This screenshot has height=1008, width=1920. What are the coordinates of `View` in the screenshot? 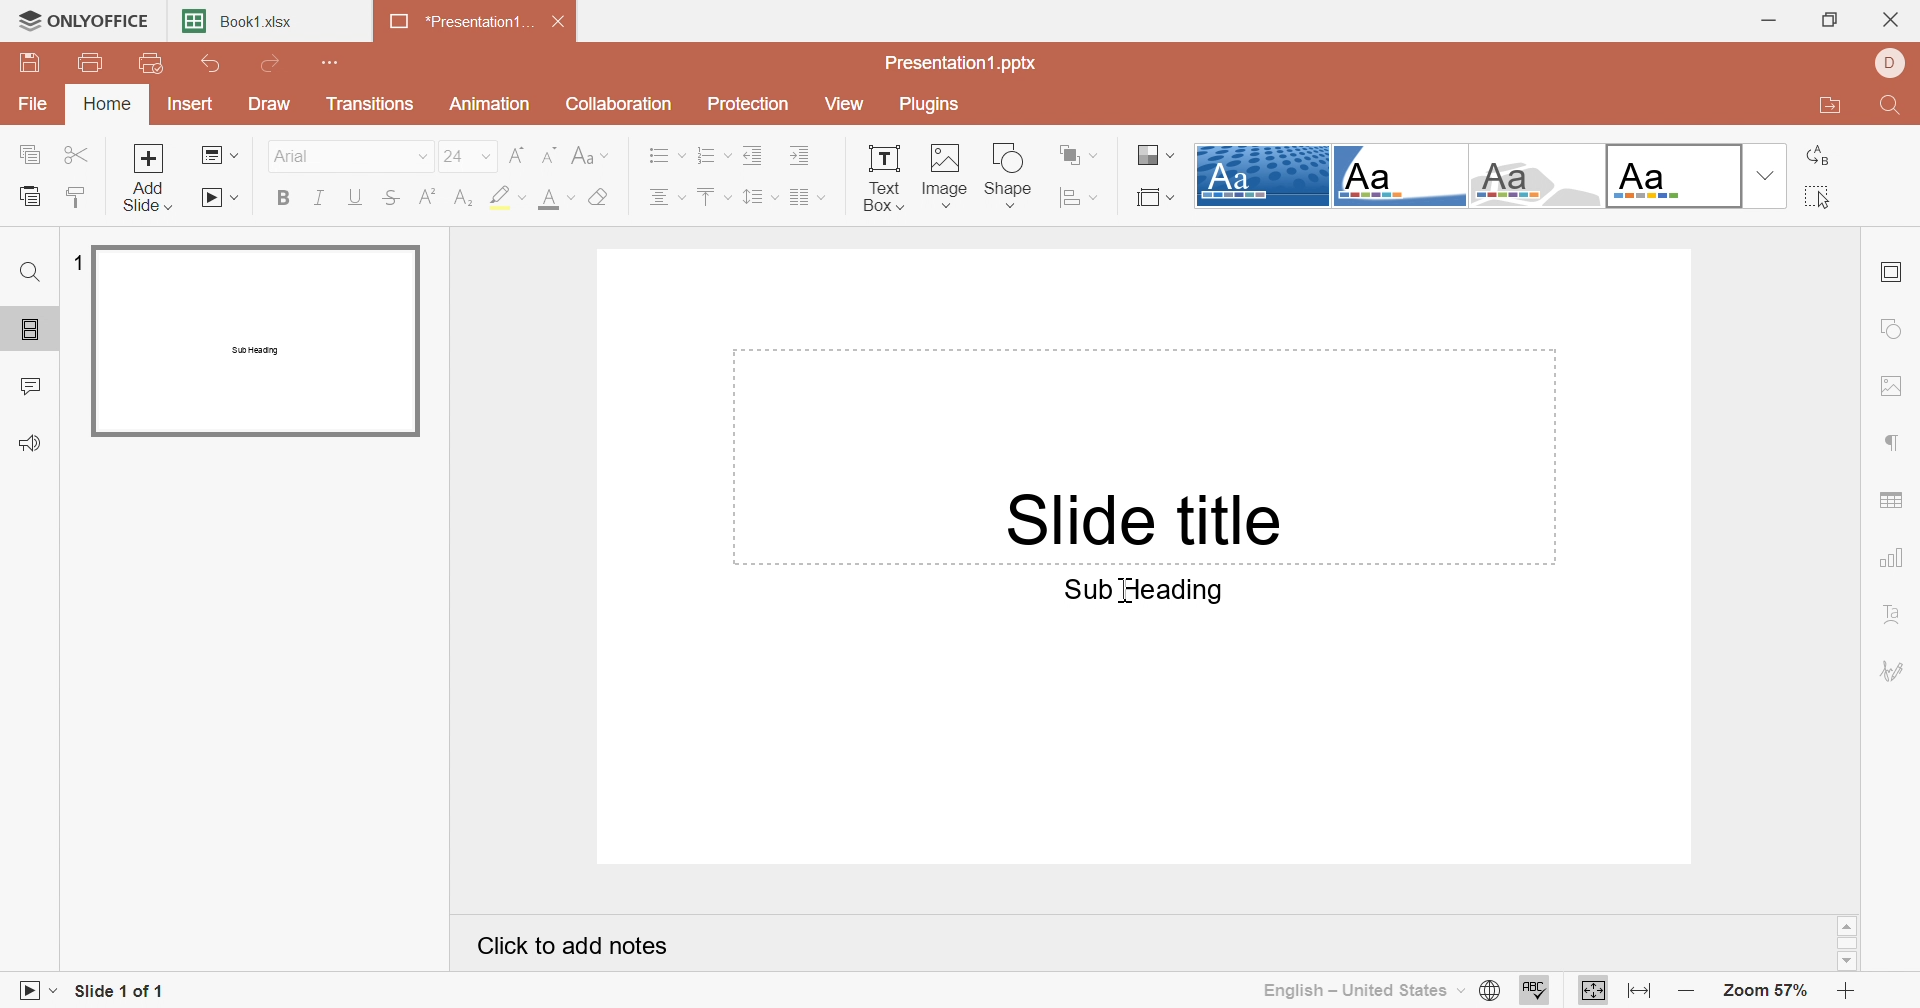 It's located at (849, 102).